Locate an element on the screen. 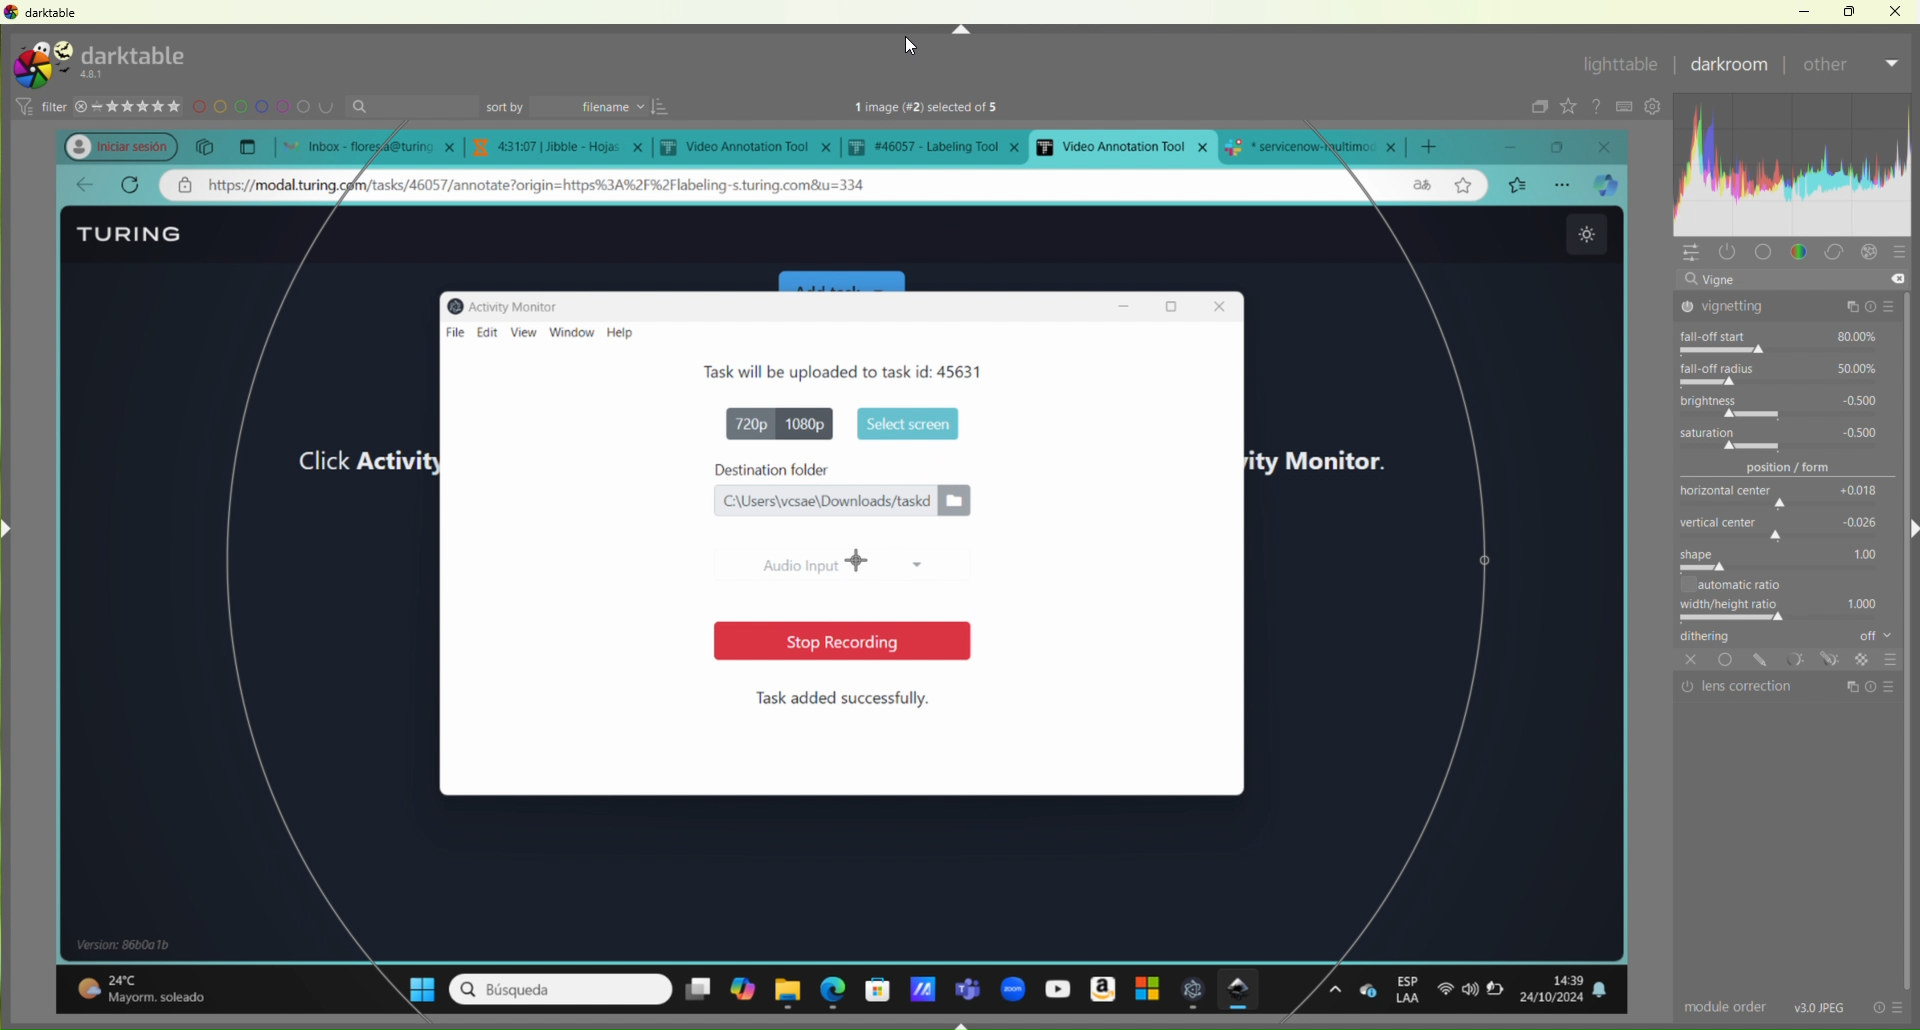 This screenshot has height=1030, width=1920. destination folder is located at coordinates (843, 469).